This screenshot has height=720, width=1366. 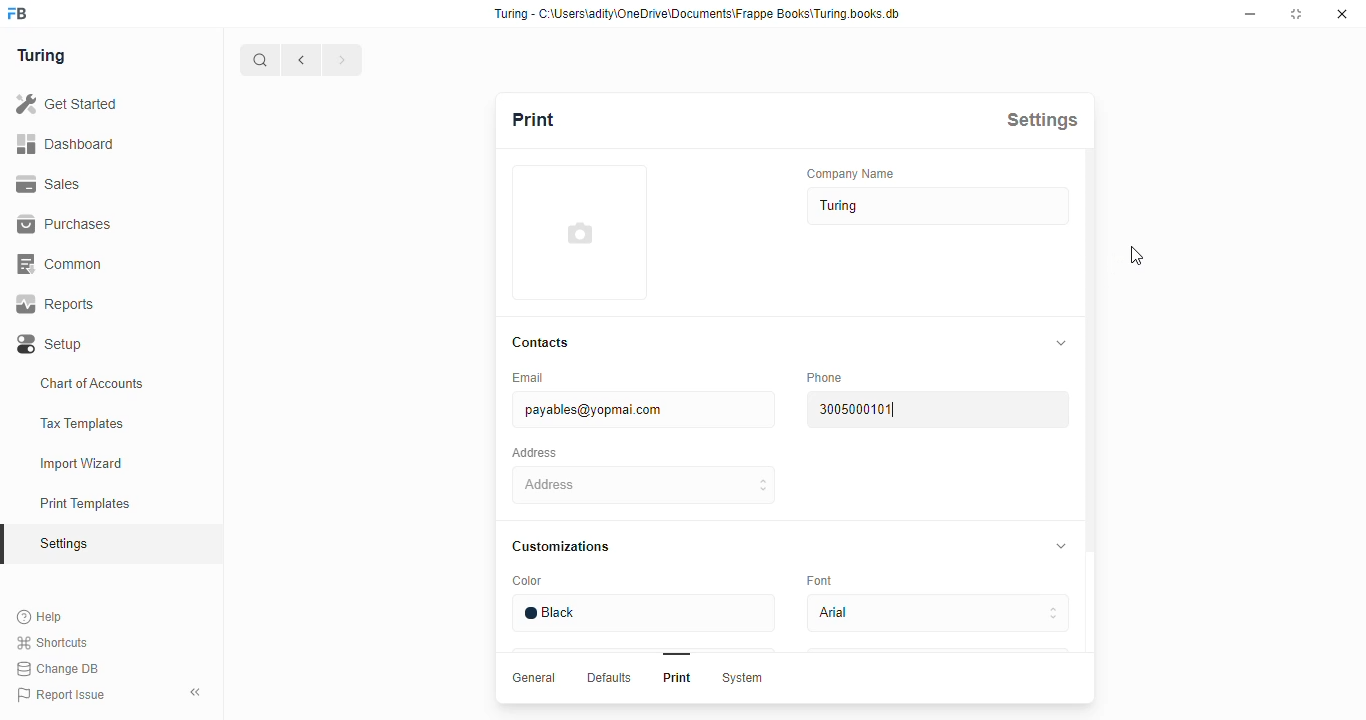 I want to click on Color., so click(x=529, y=582).